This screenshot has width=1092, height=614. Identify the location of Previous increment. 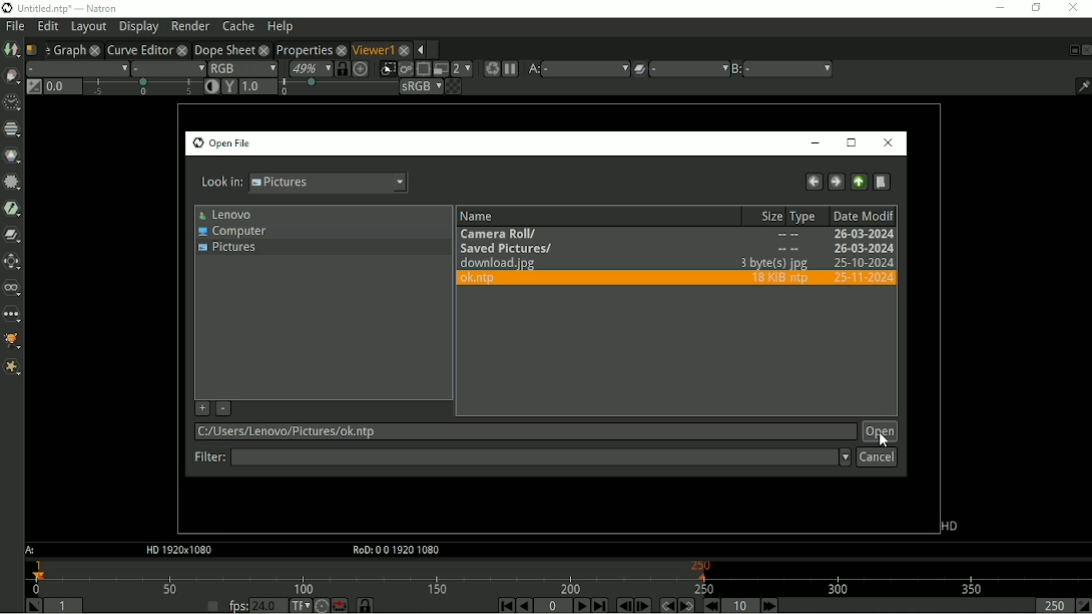
(710, 605).